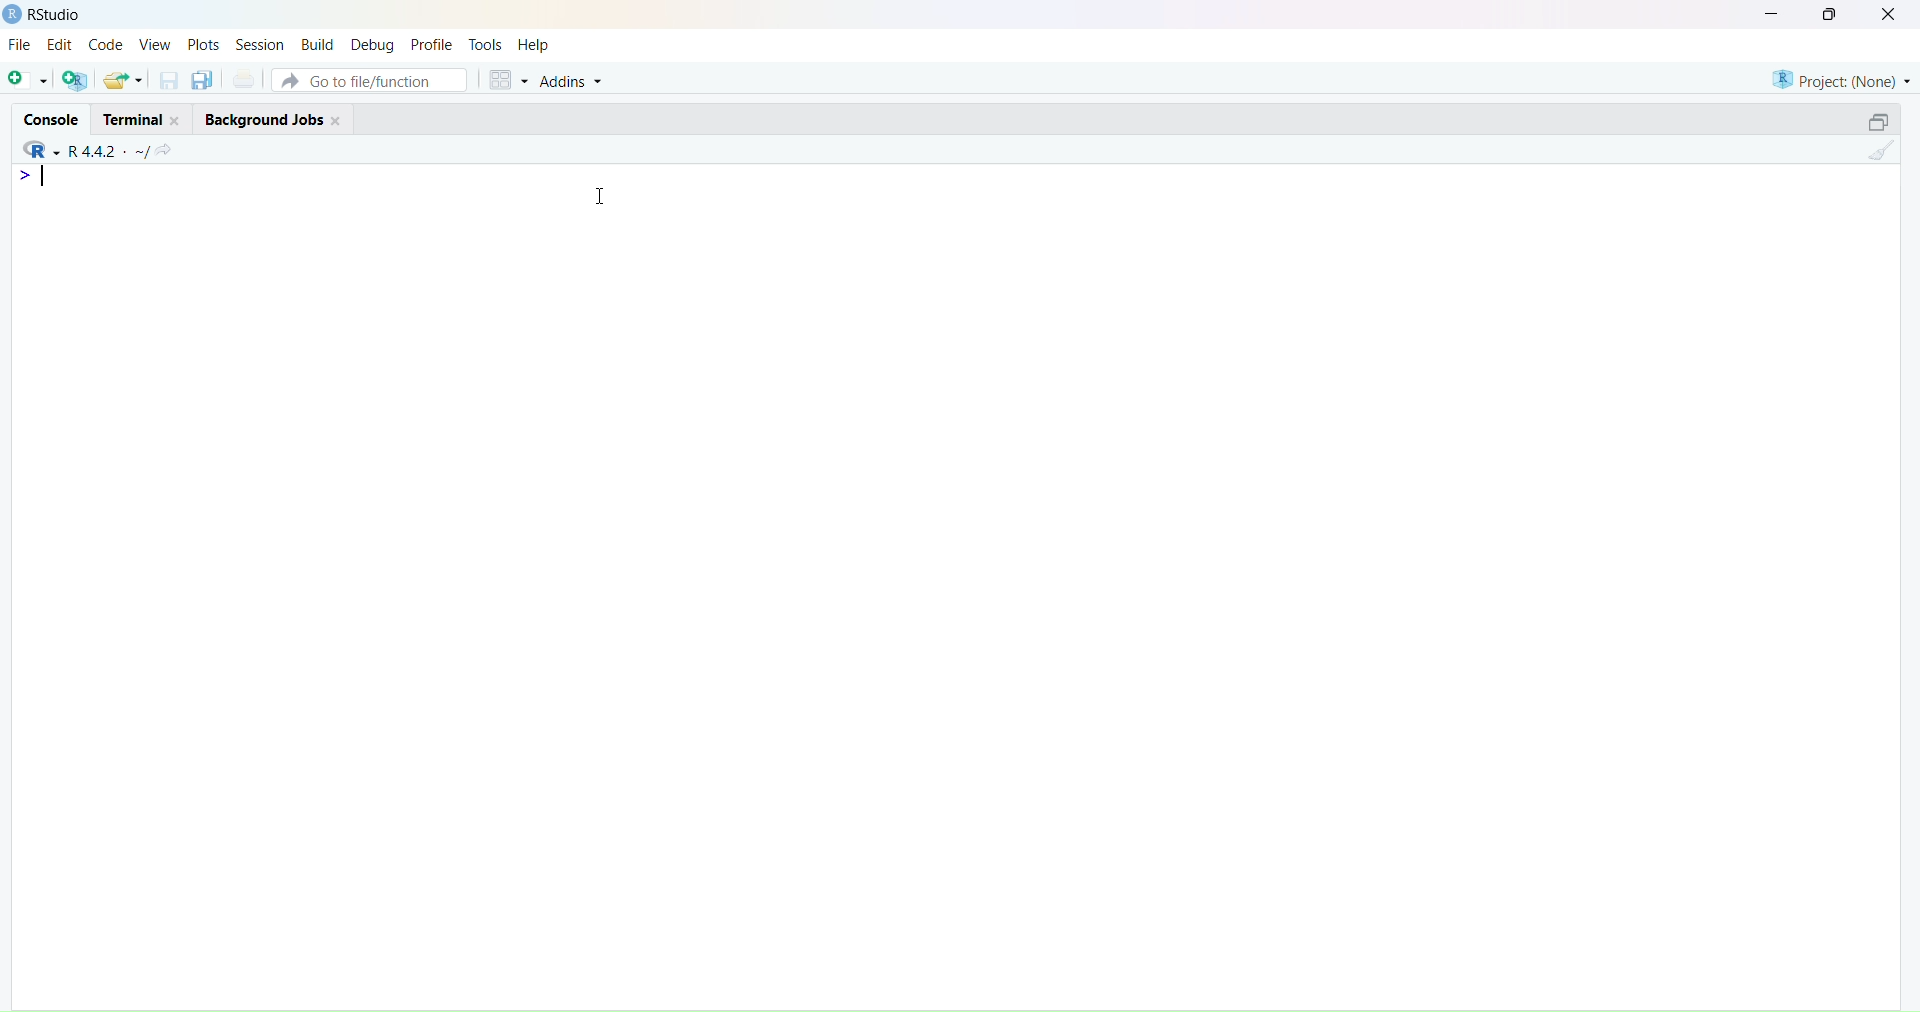 This screenshot has width=1920, height=1012. I want to click on clean, so click(1882, 149).